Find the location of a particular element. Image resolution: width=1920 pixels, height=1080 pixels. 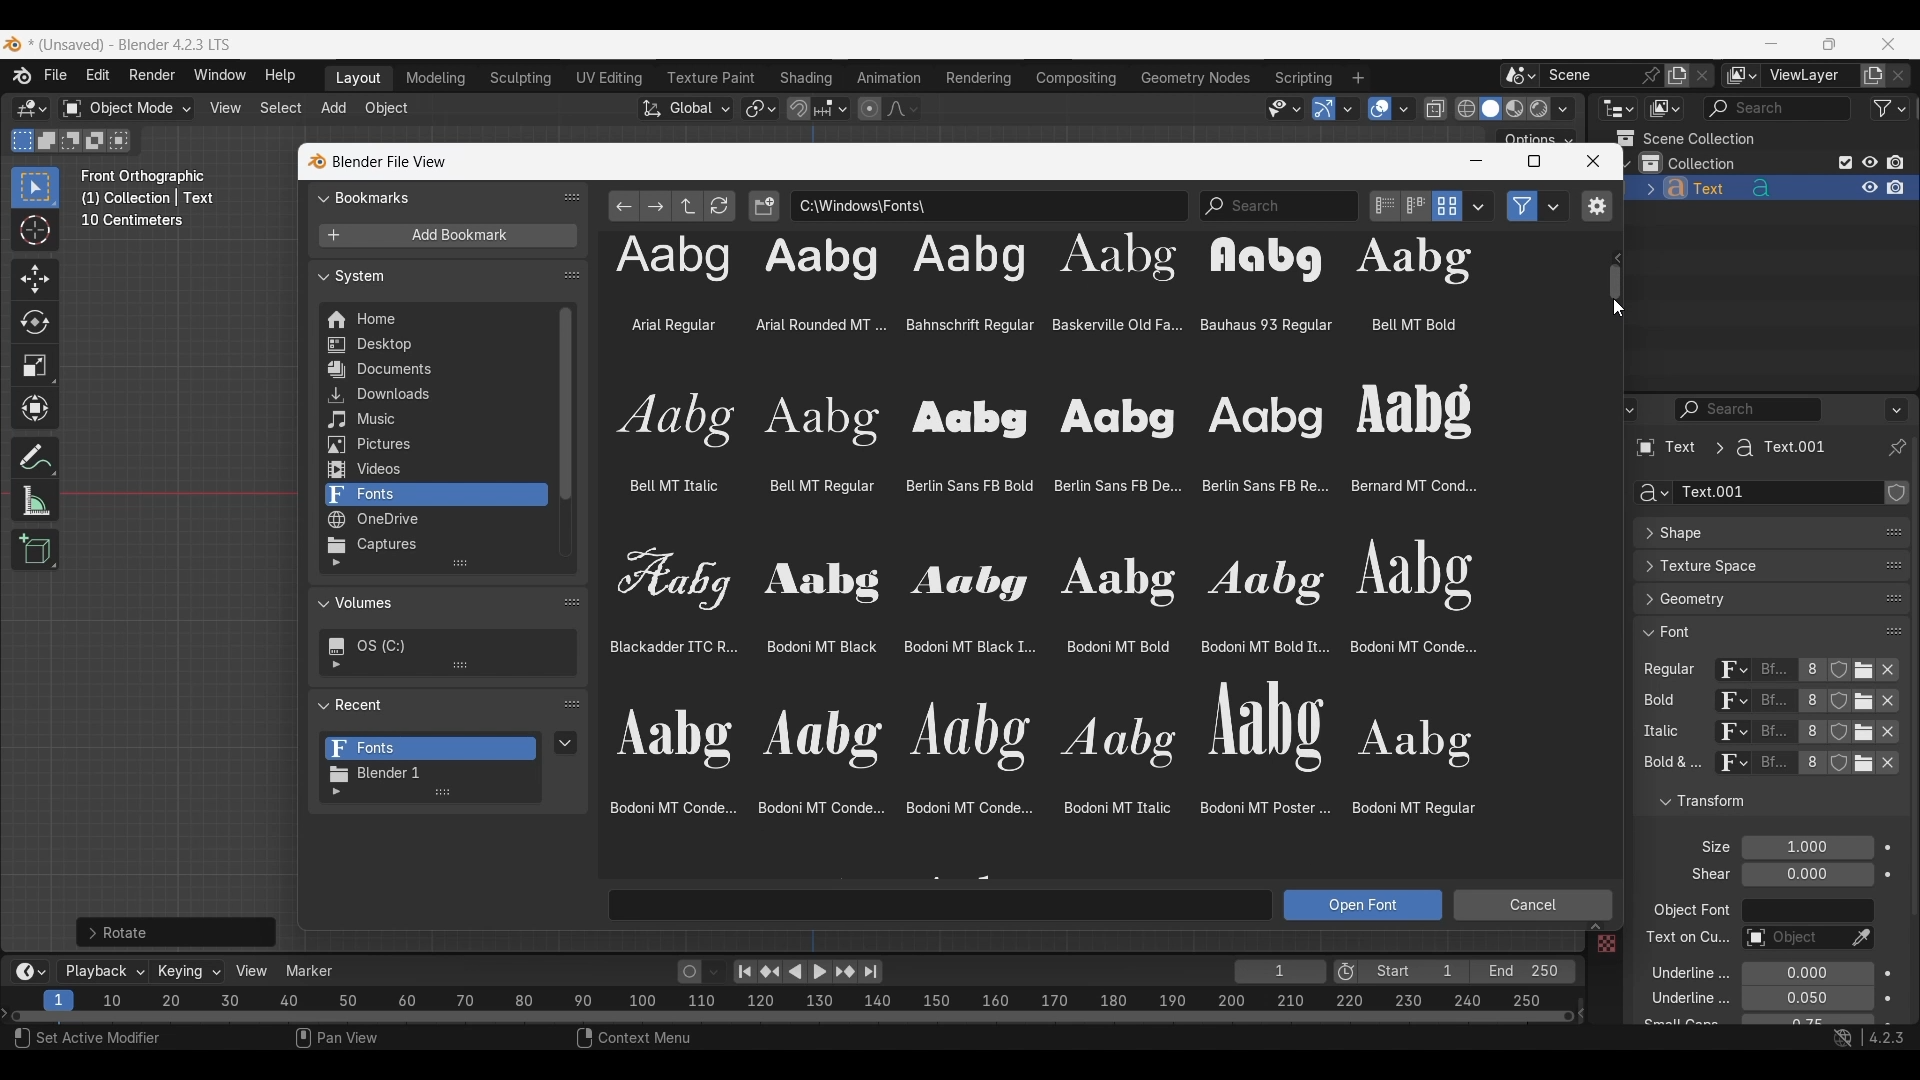

nlink respective attribute is located at coordinates (1854, 703).